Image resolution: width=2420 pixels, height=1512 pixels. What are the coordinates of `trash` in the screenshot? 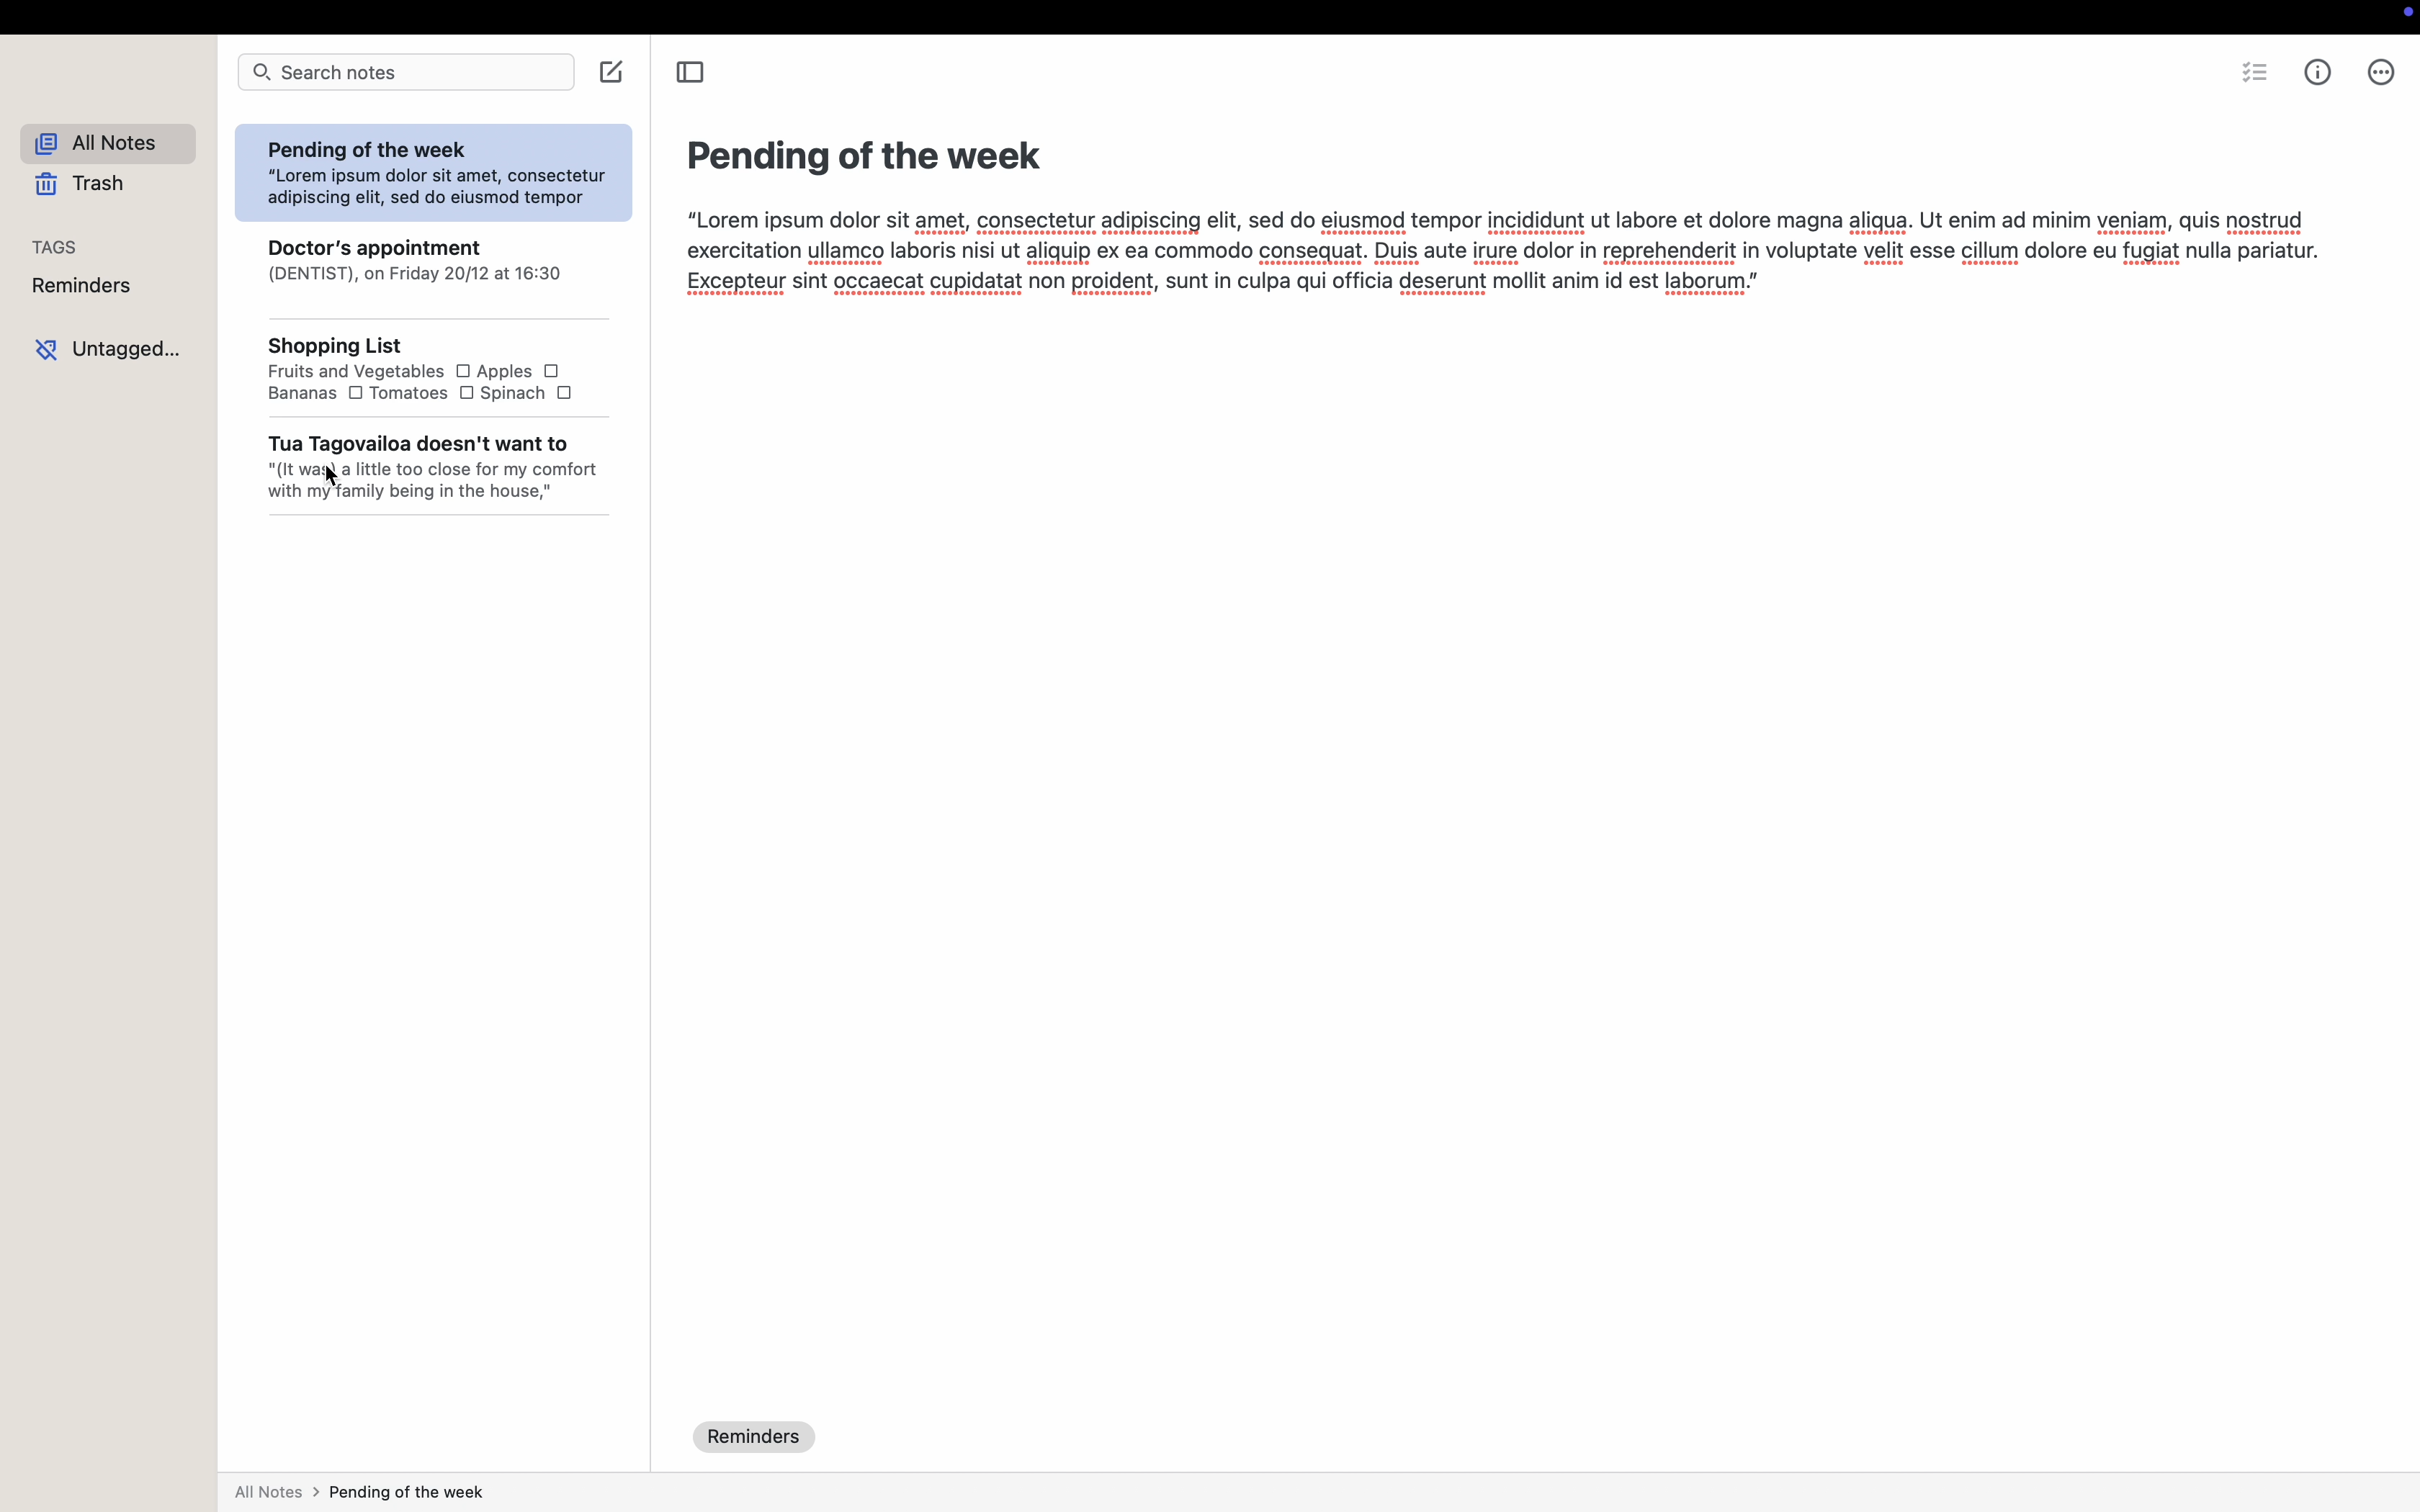 It's located at (80, 185).